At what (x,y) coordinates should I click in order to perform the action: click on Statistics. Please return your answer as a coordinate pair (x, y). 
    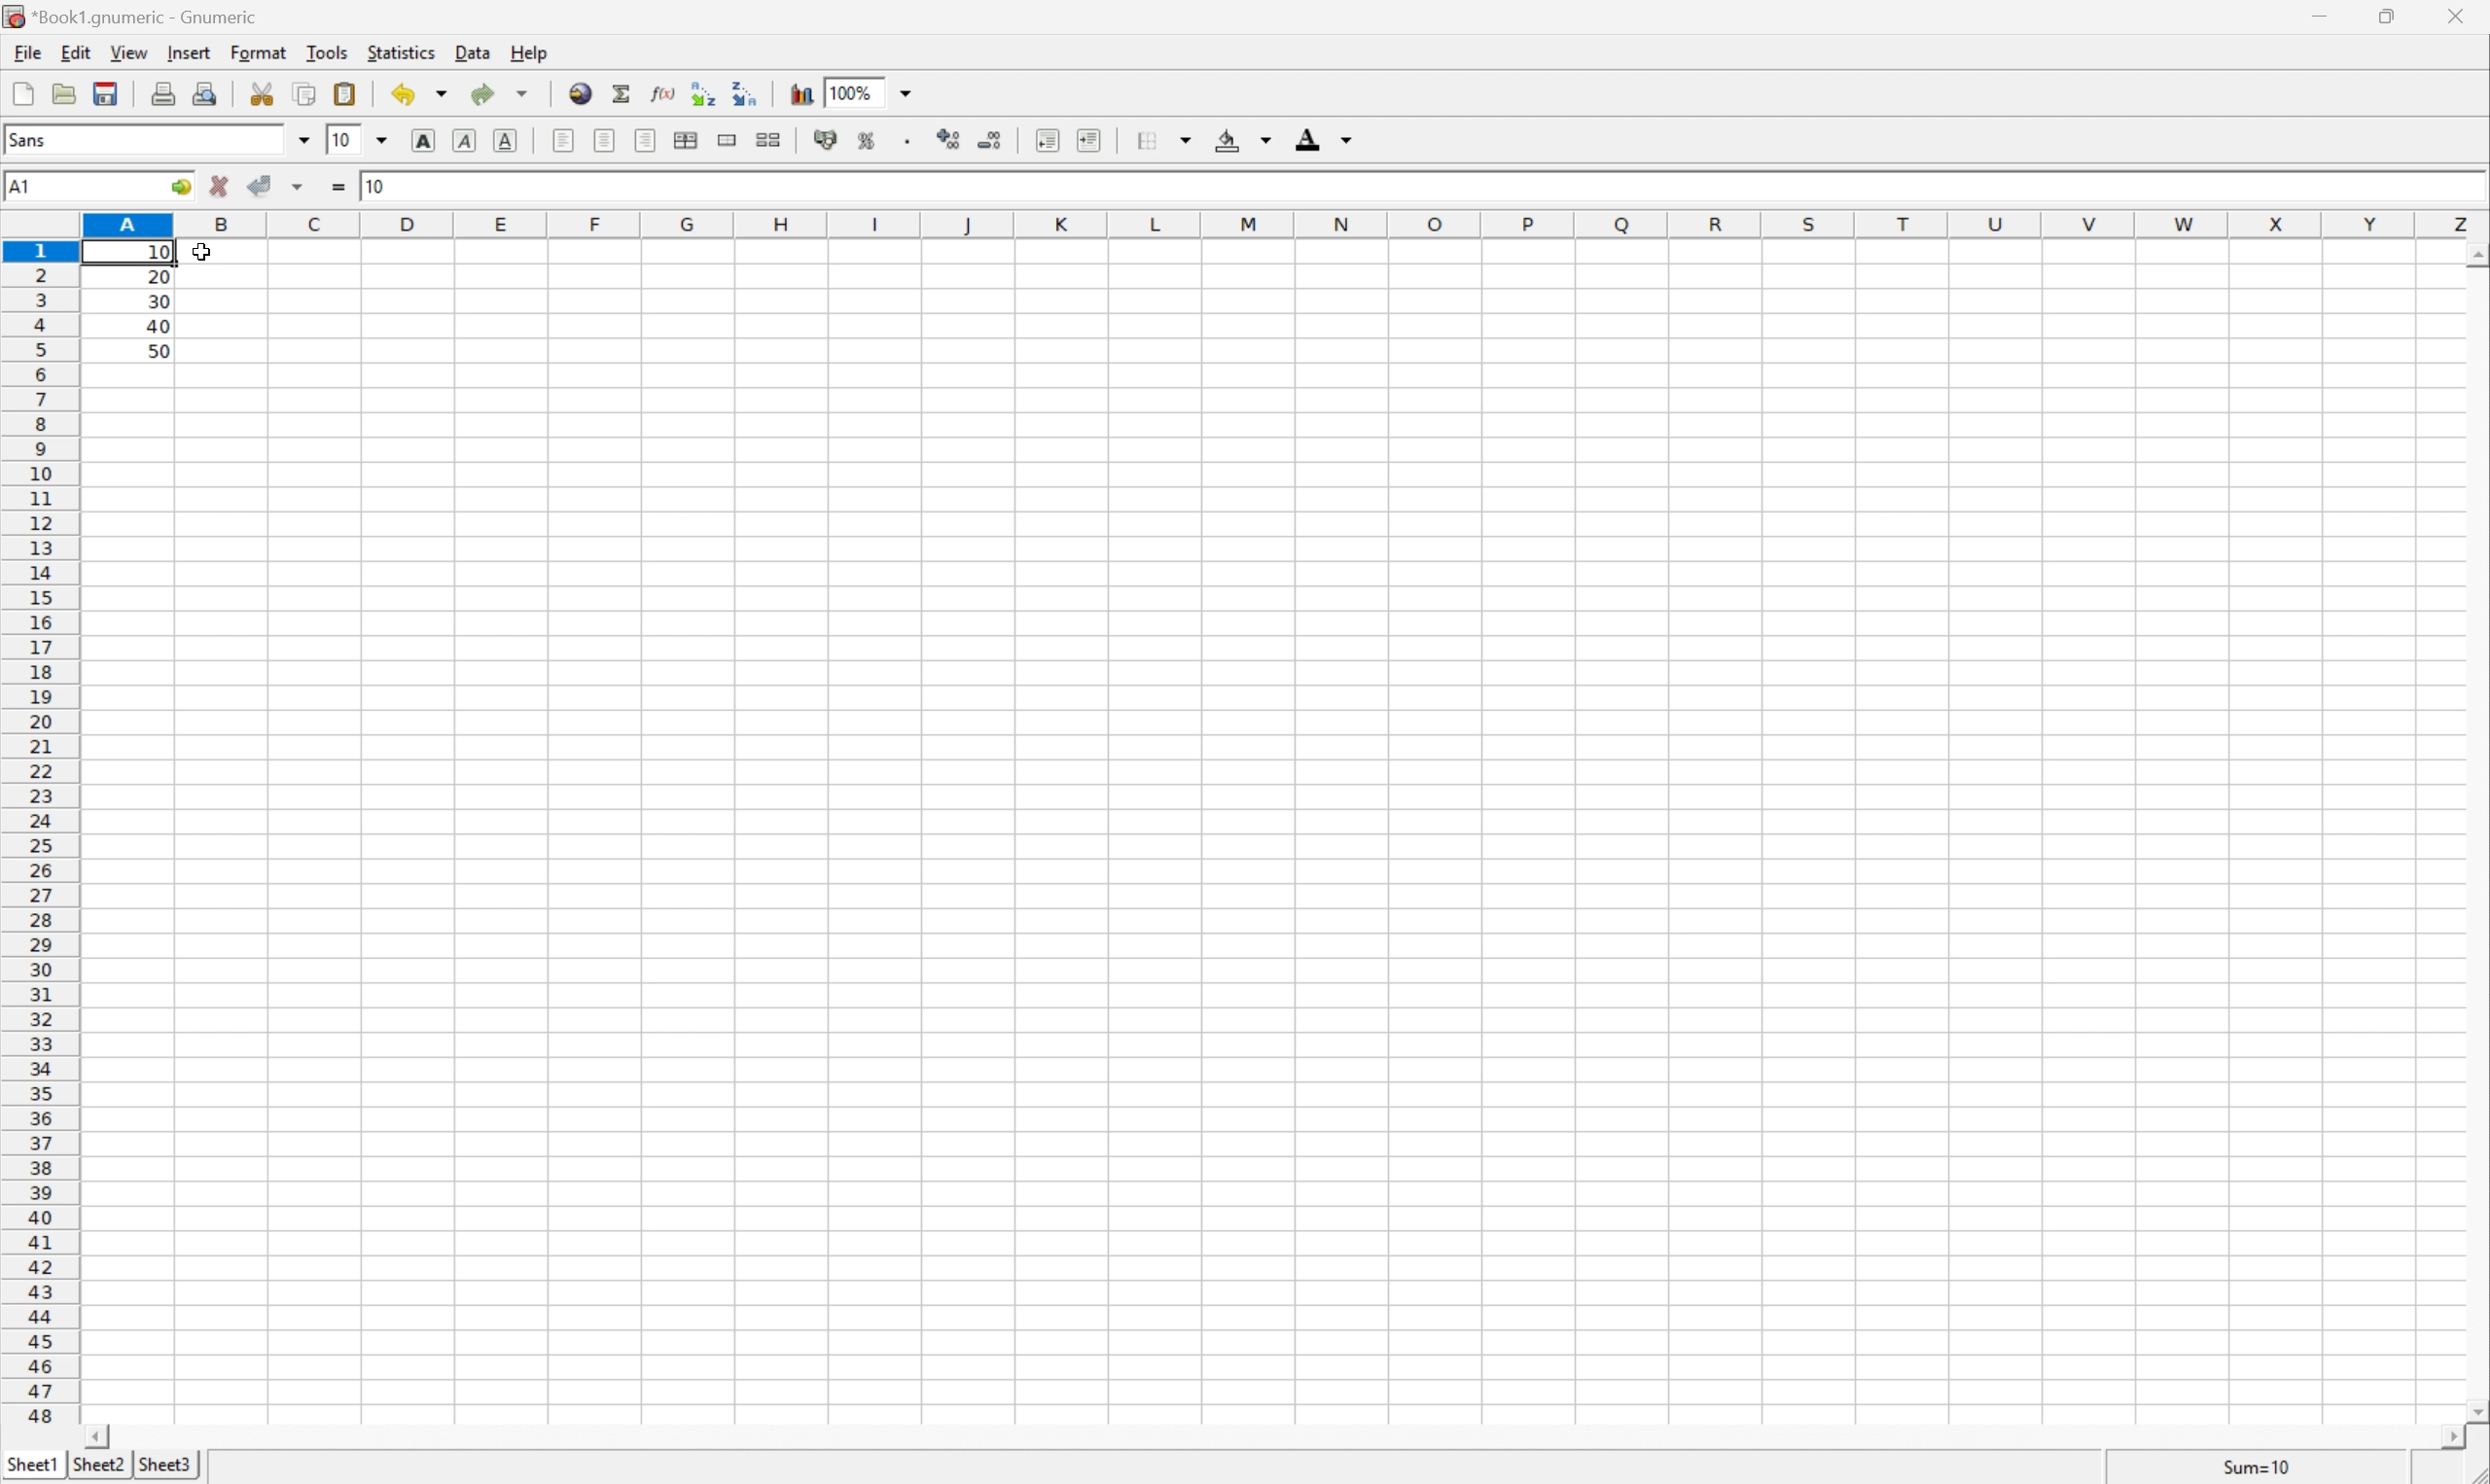
    Looking at the image, I should click on (400, 53).